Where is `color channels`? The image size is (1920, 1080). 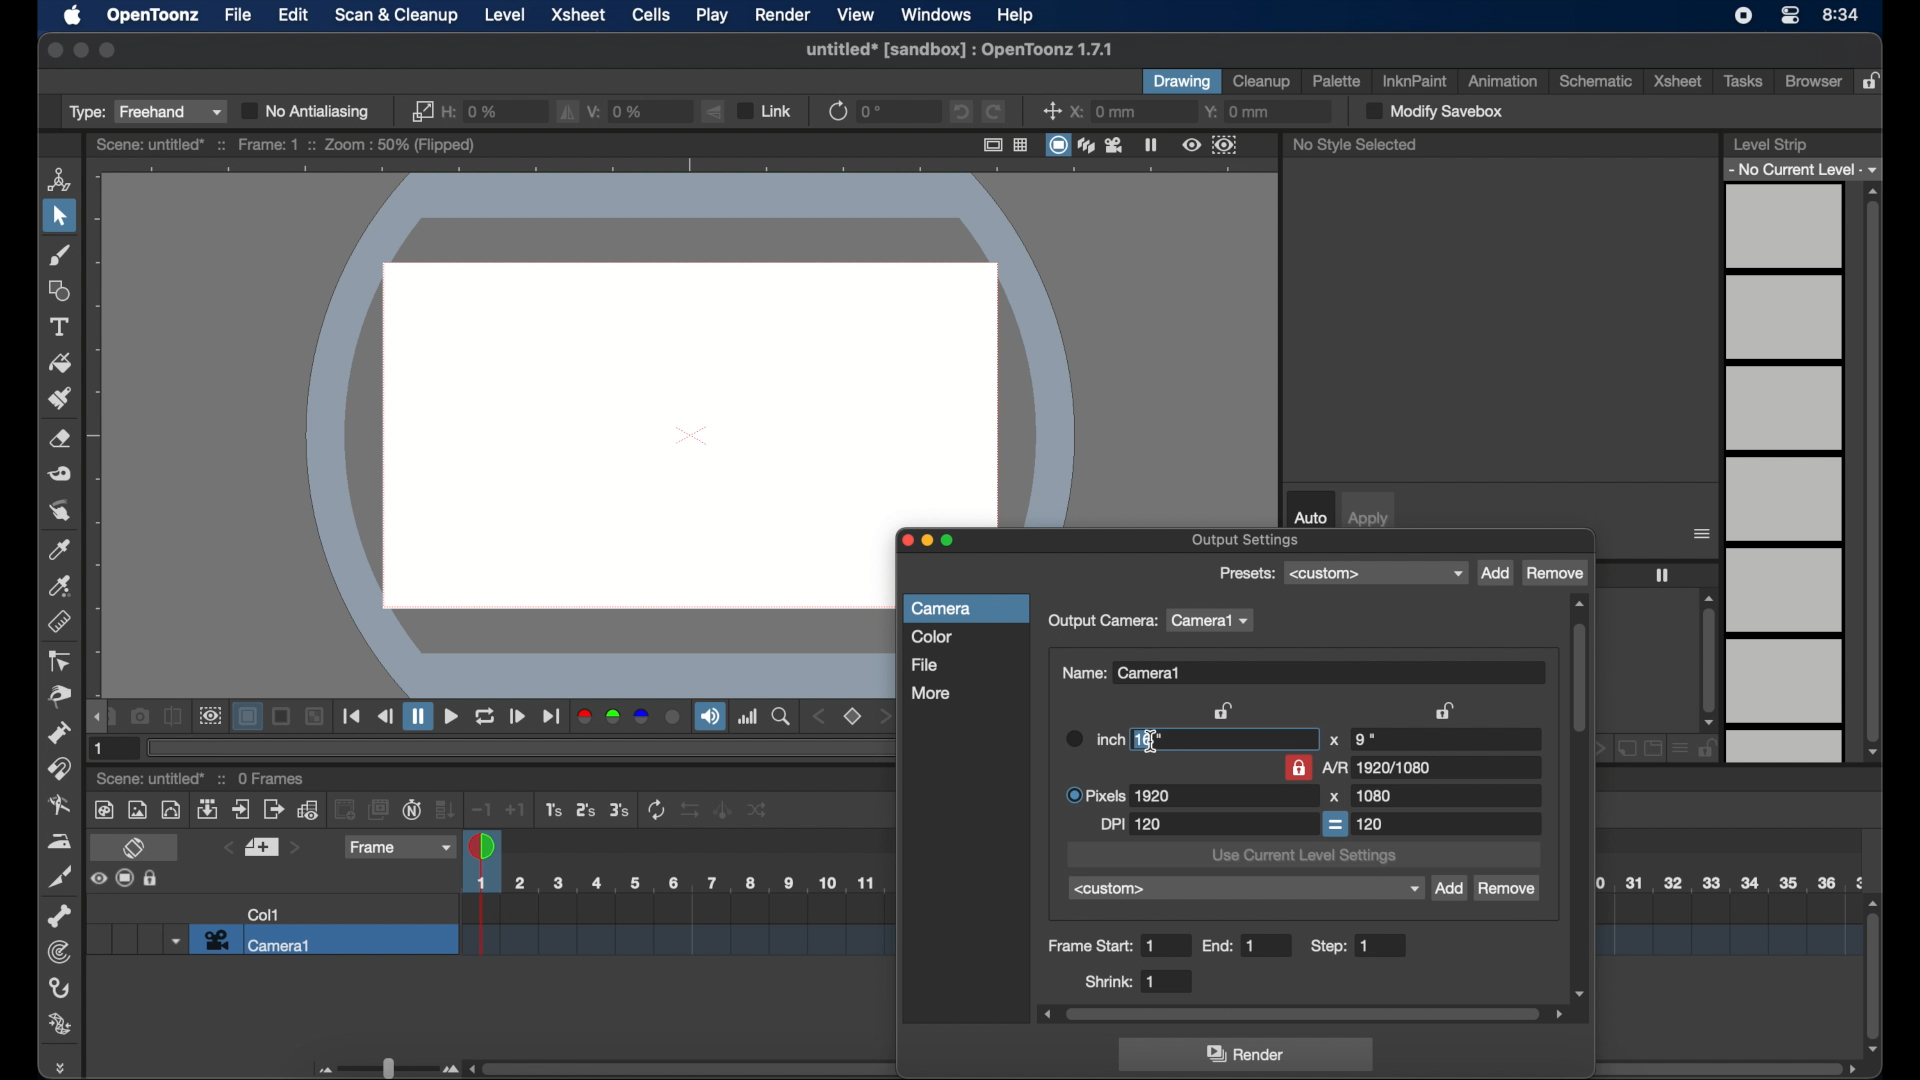
color channels is located at coordinates (629, 717).